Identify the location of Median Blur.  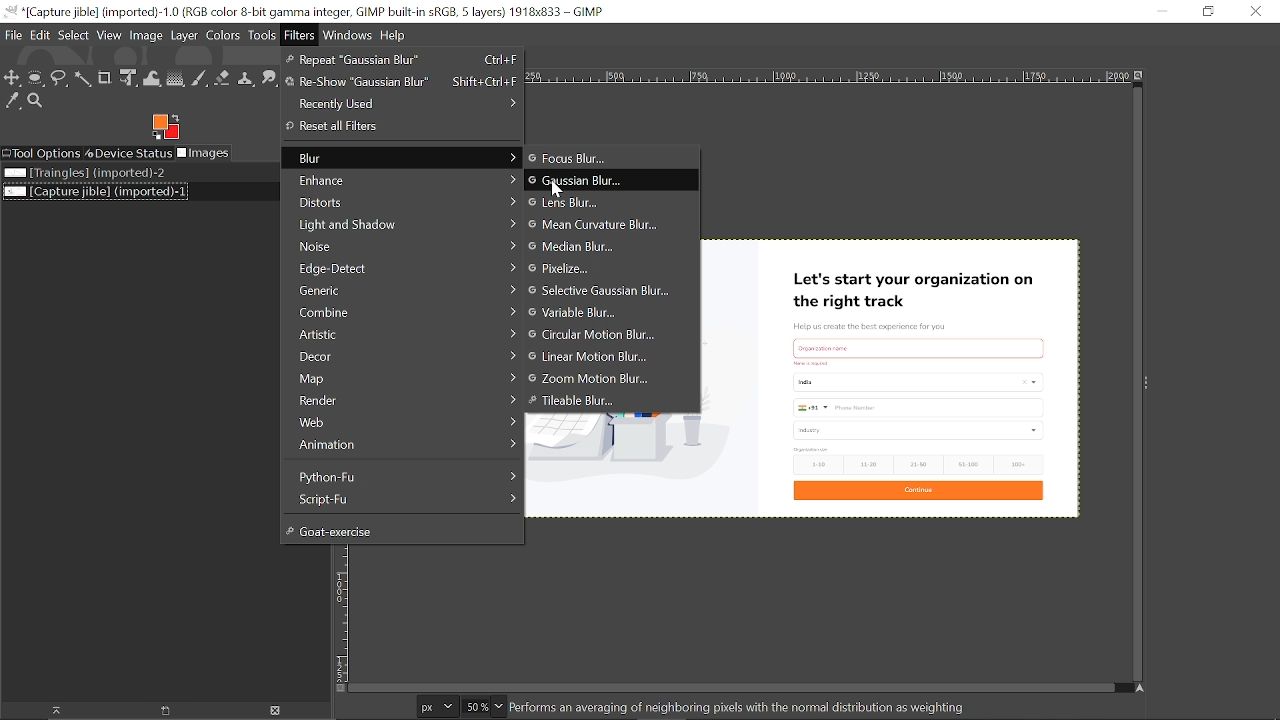
(583, 247).